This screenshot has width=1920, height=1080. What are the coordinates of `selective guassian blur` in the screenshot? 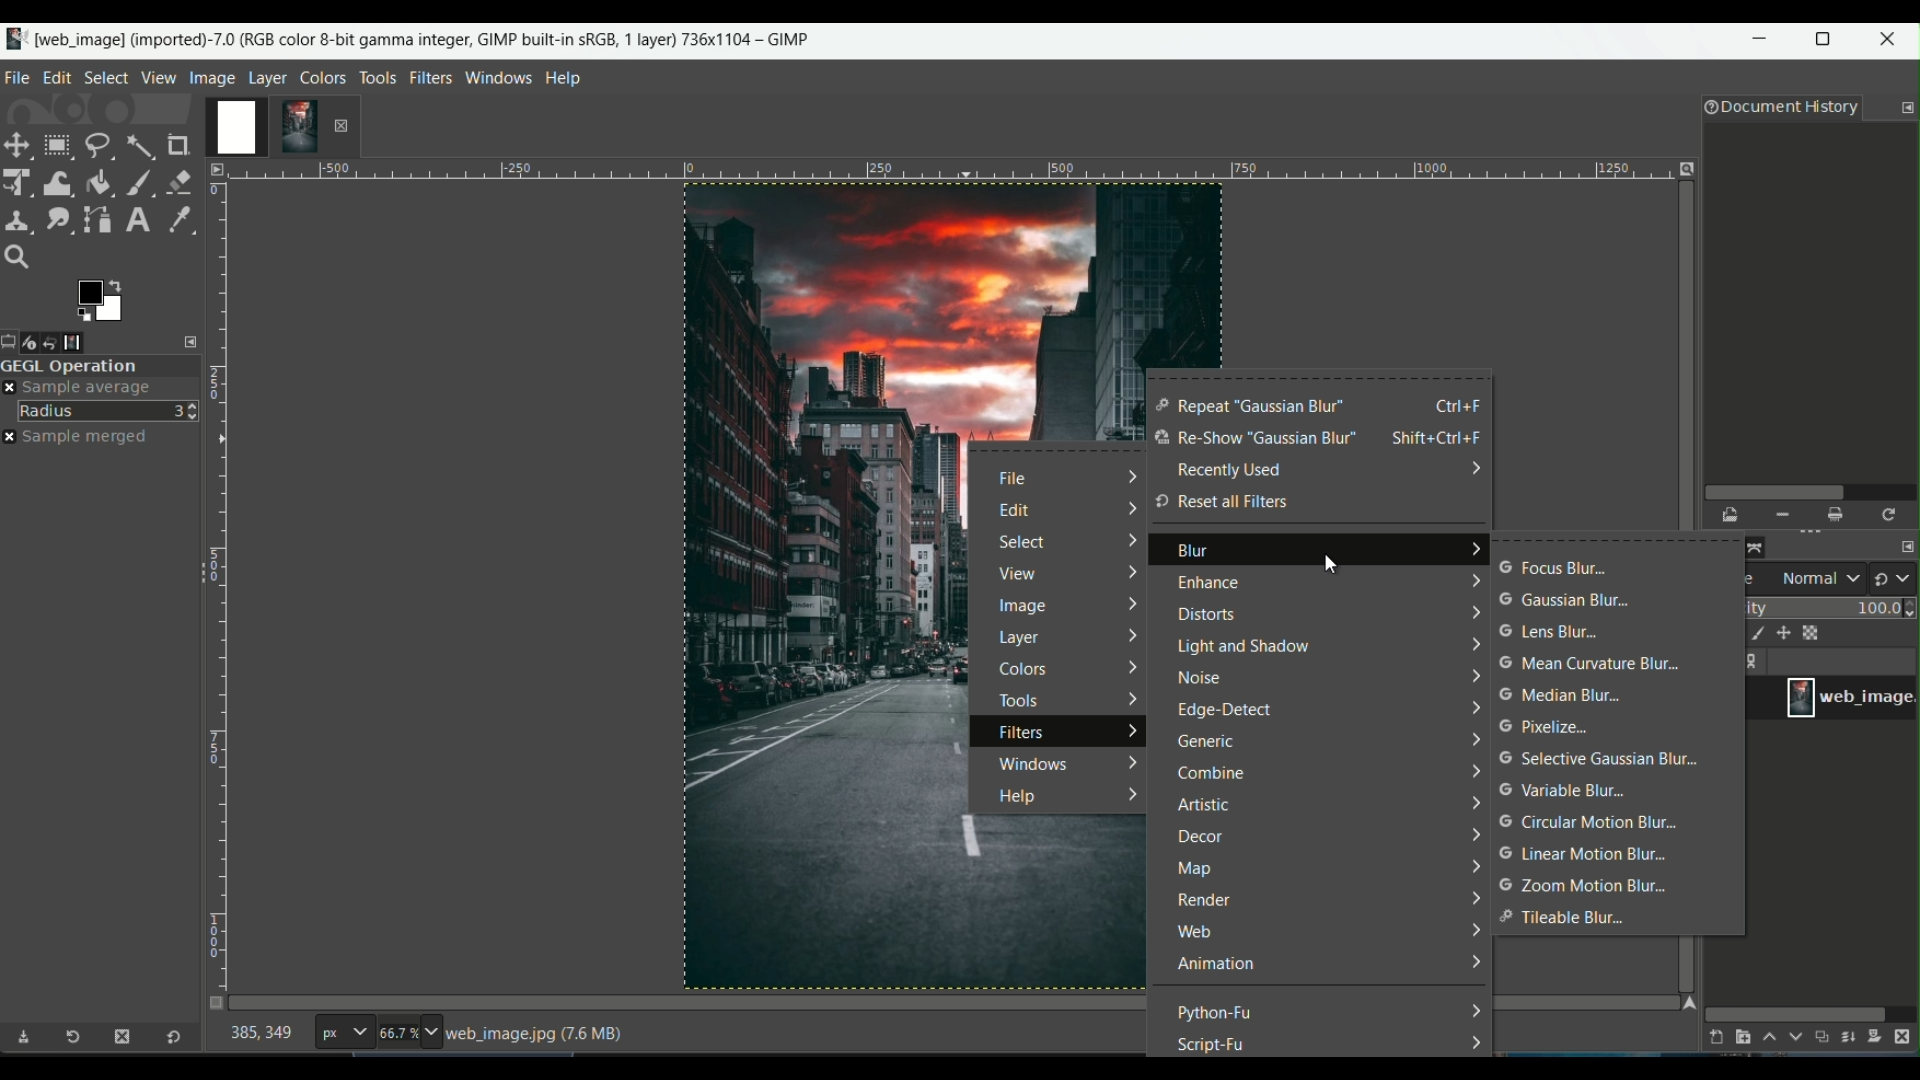 It's located at (1602, 759).